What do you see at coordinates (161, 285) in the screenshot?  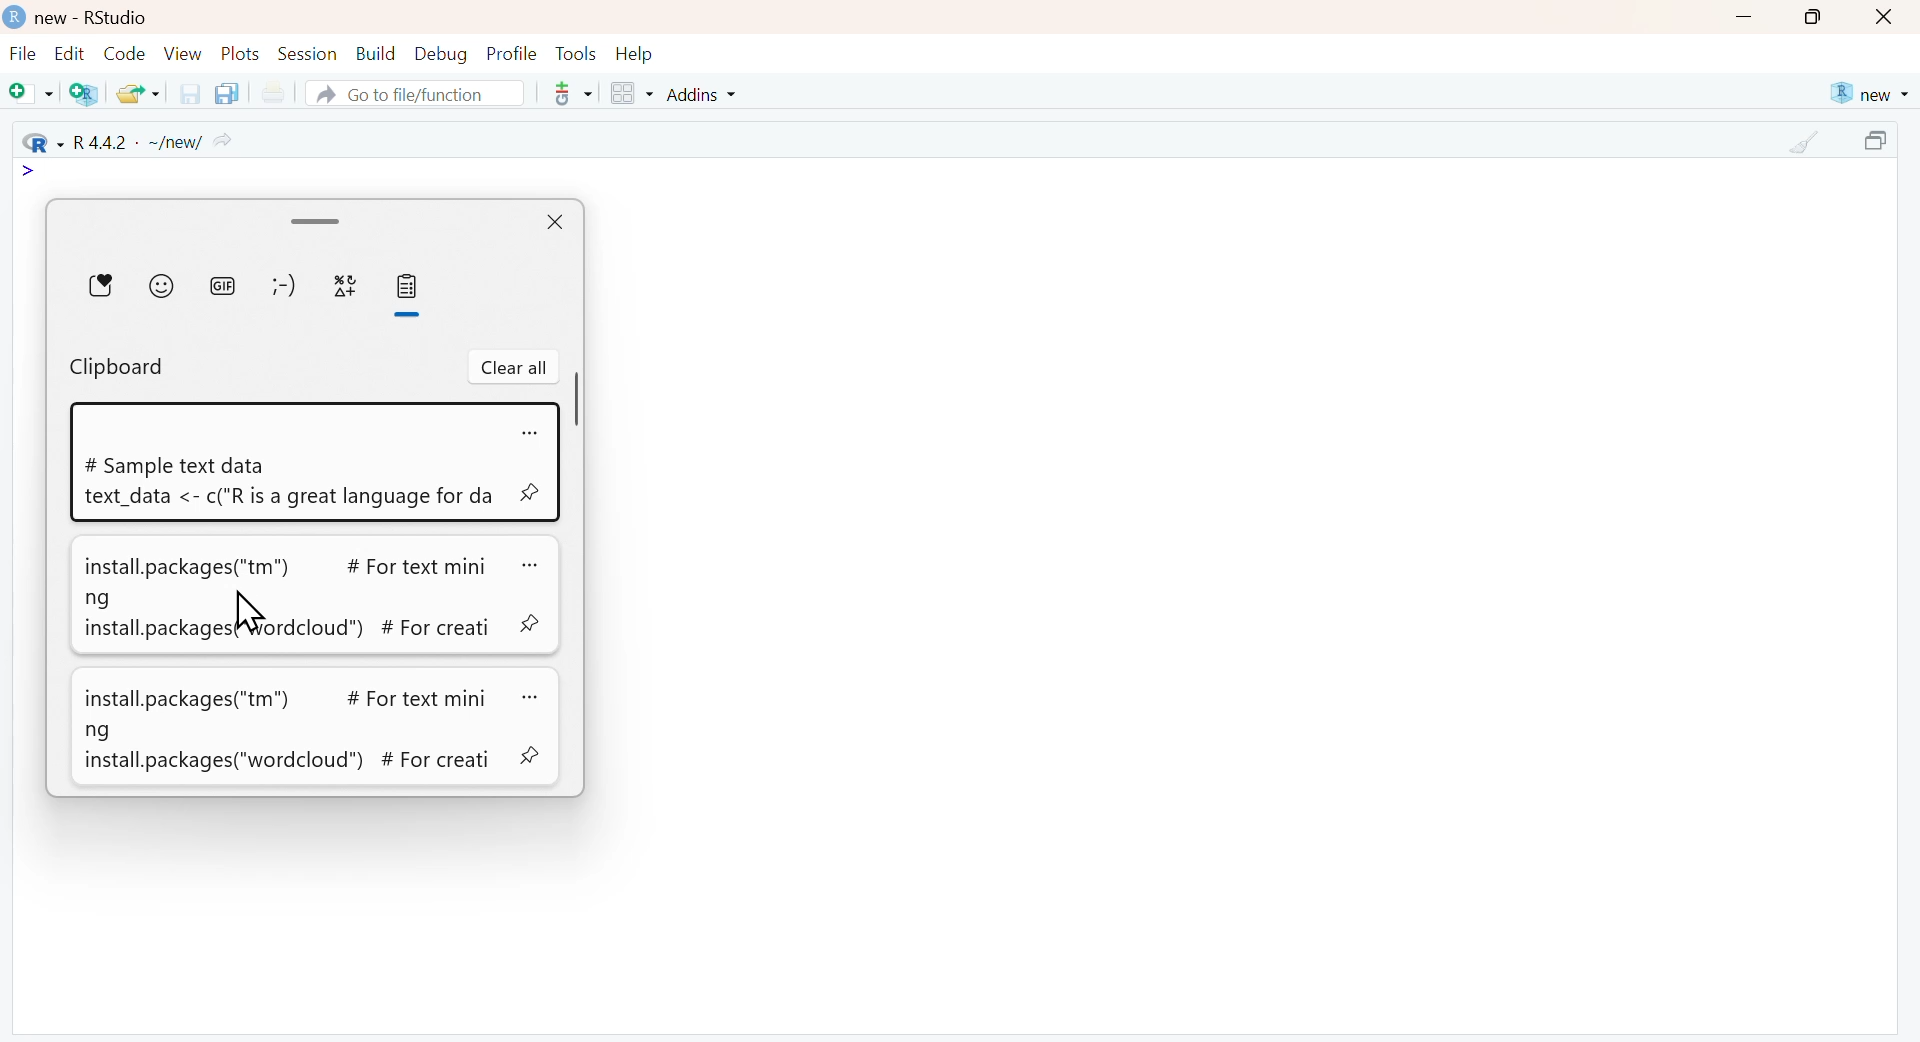 I see `Emoji` at bounding box center [161, 285].